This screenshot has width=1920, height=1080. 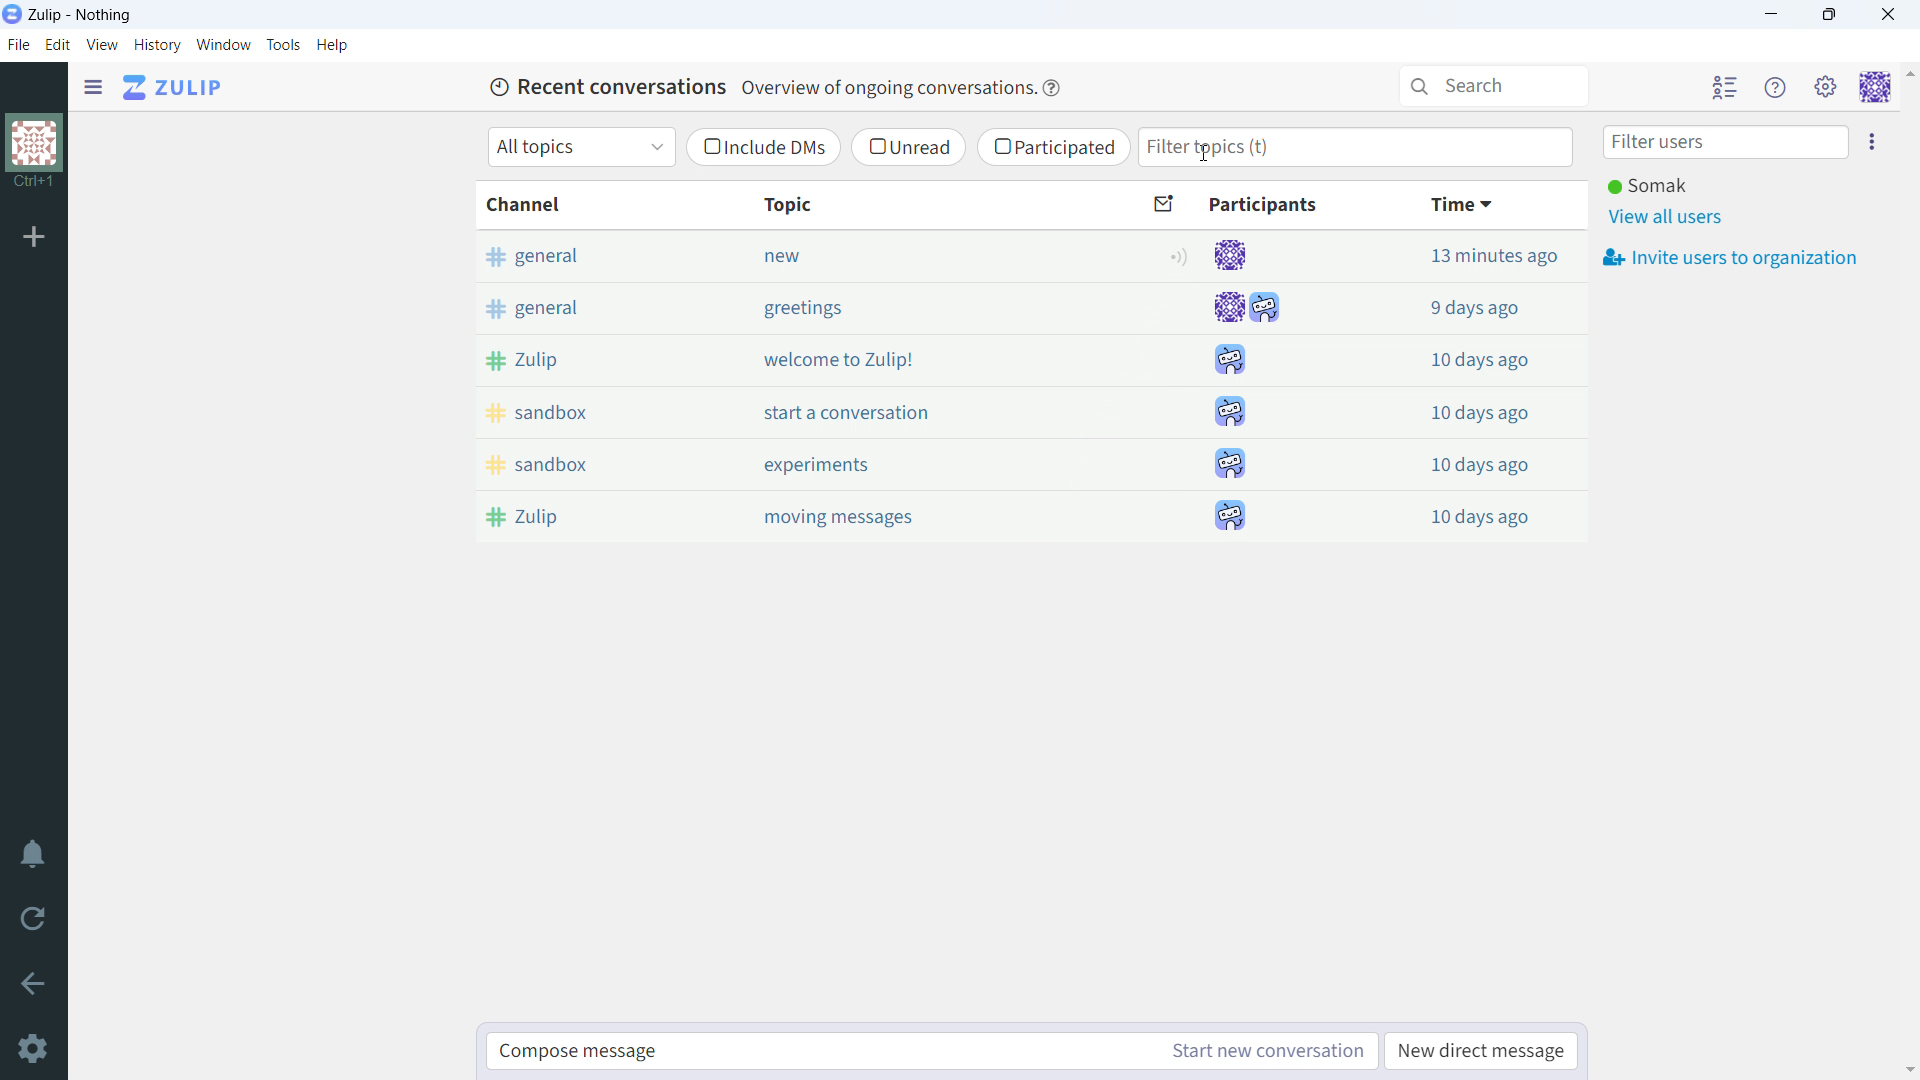 I want to click on invite users, so click(x=1730, y=259).